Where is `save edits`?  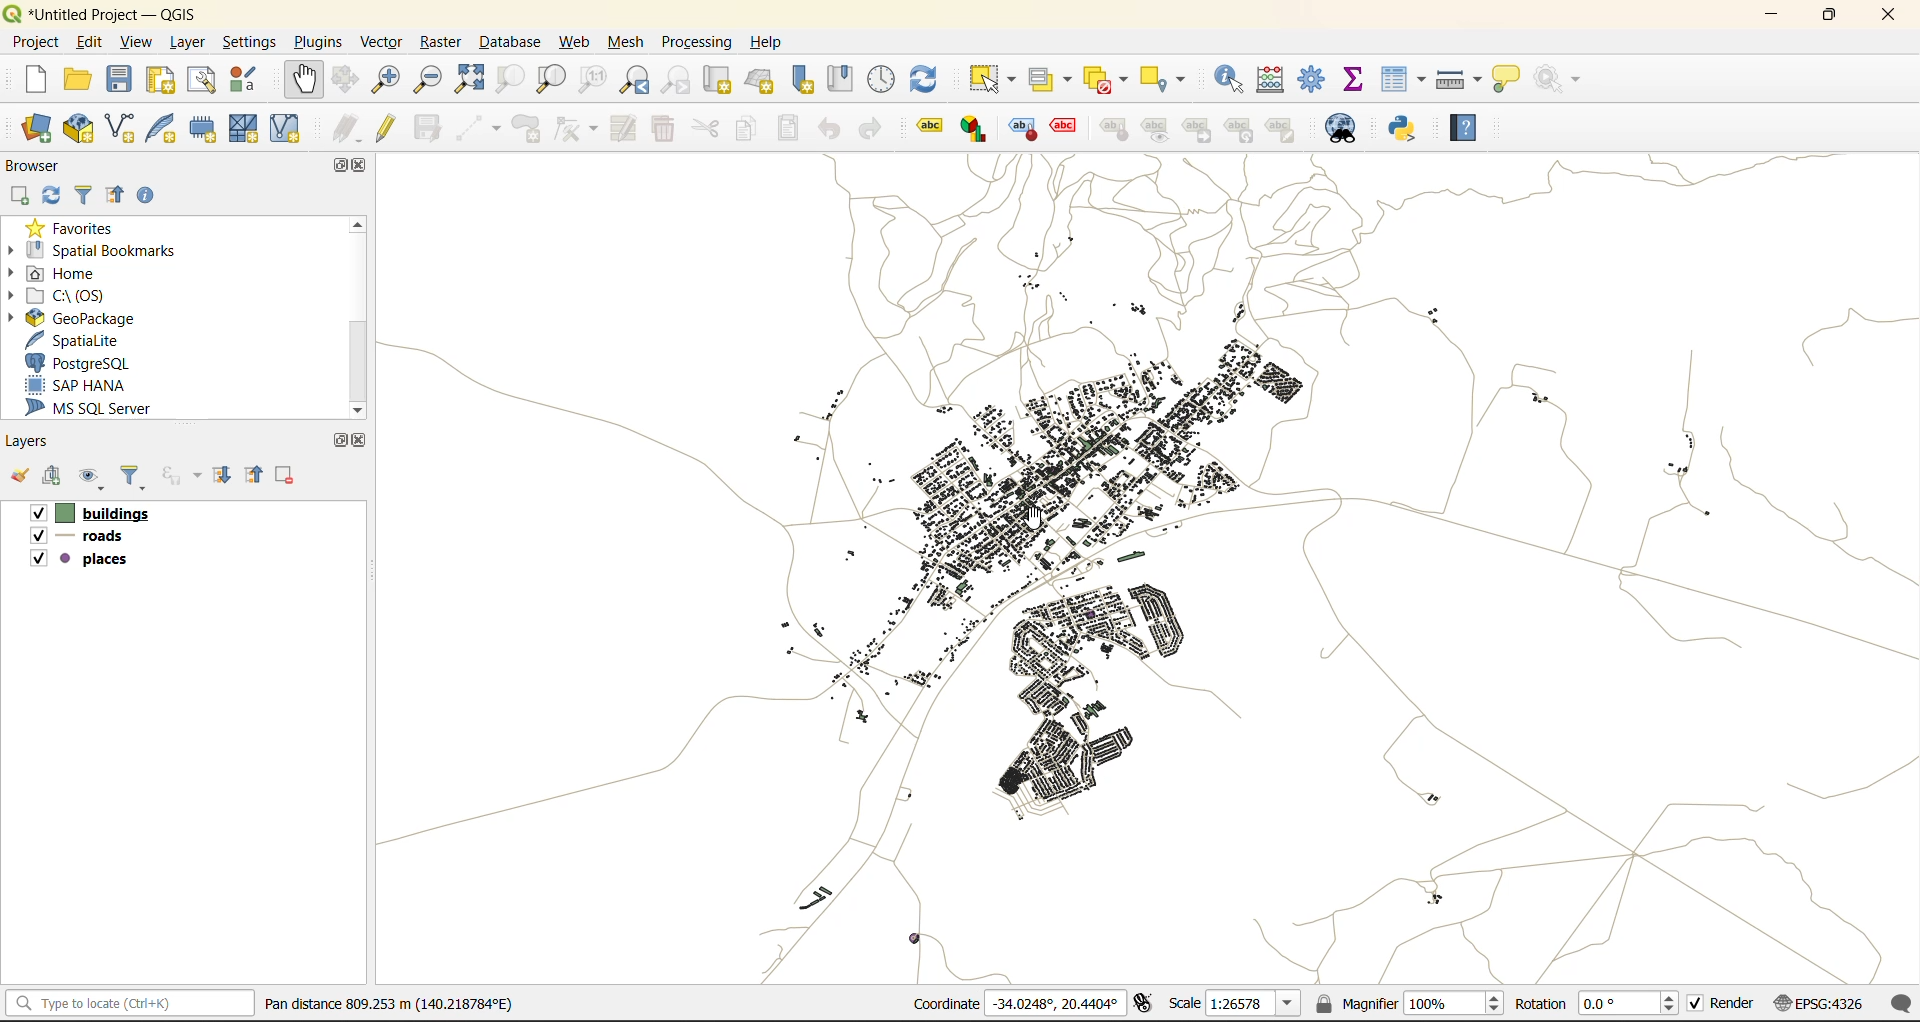 save edits is located at coordinates (427, 132).